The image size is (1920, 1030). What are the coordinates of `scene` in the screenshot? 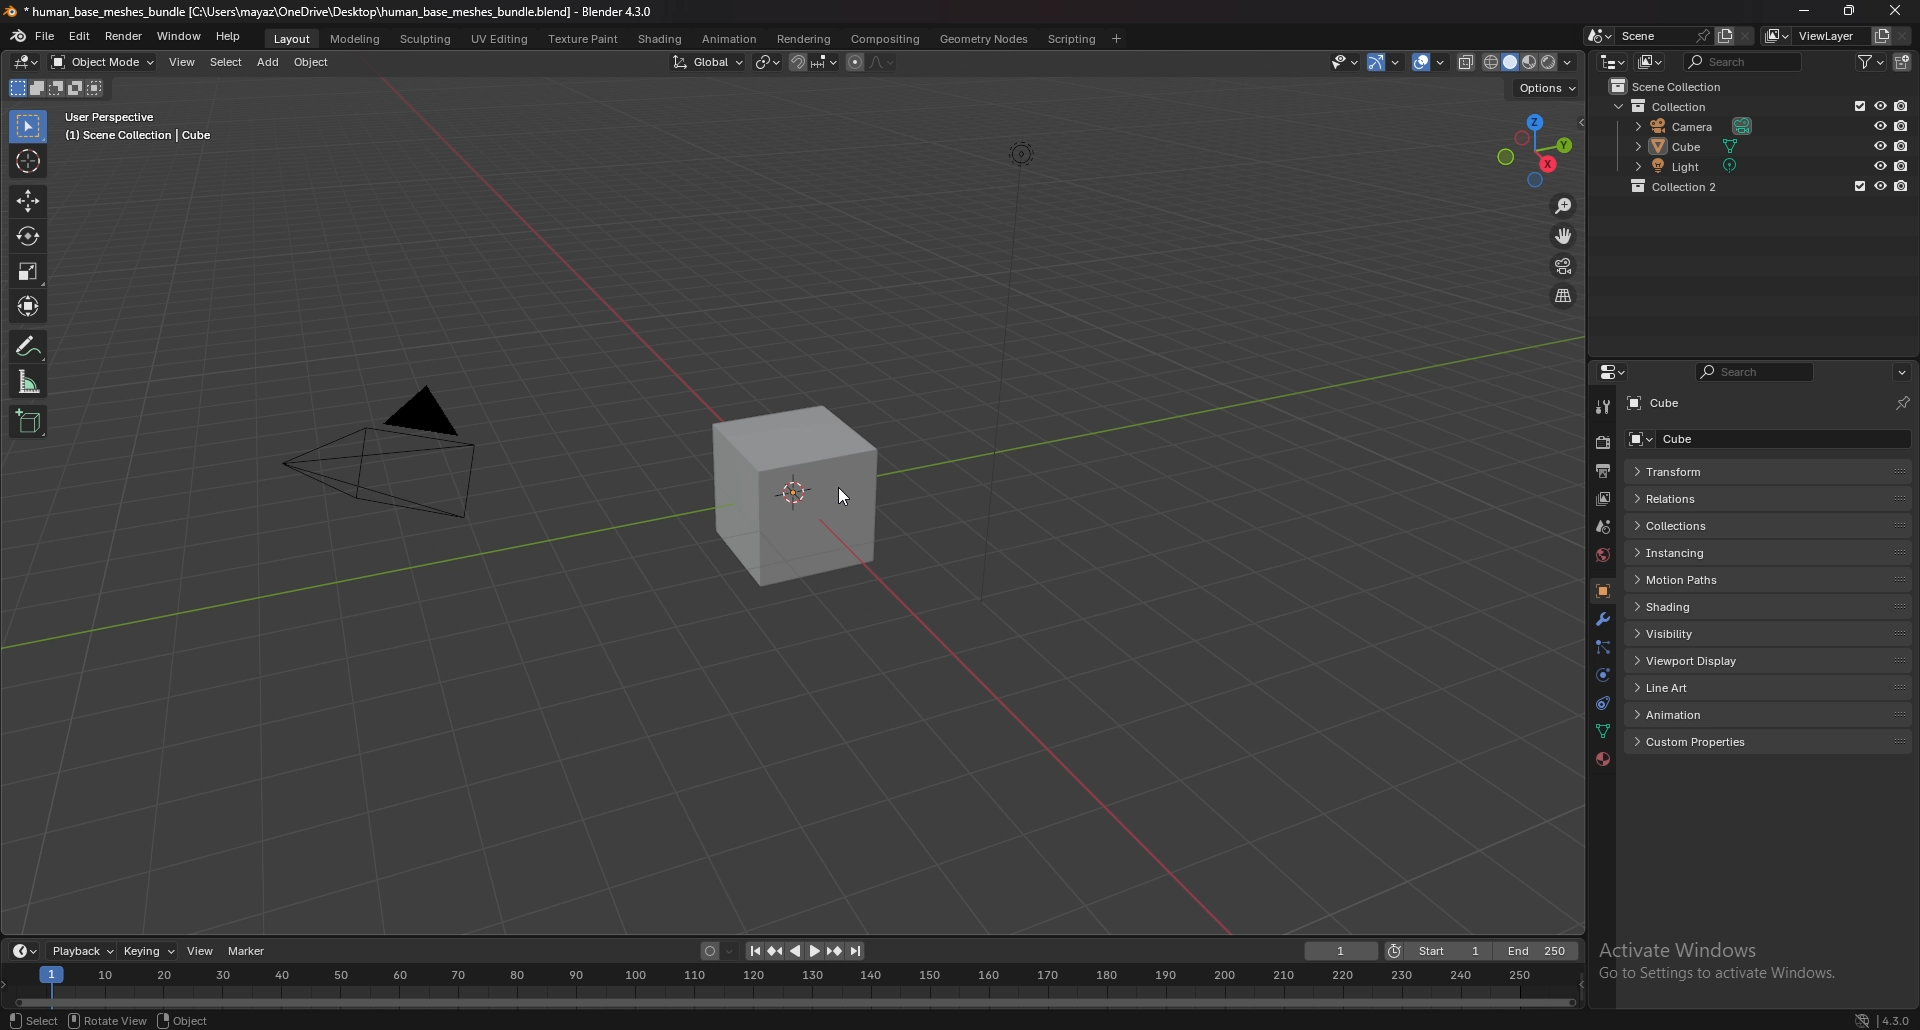 It's located at (1643, 35).